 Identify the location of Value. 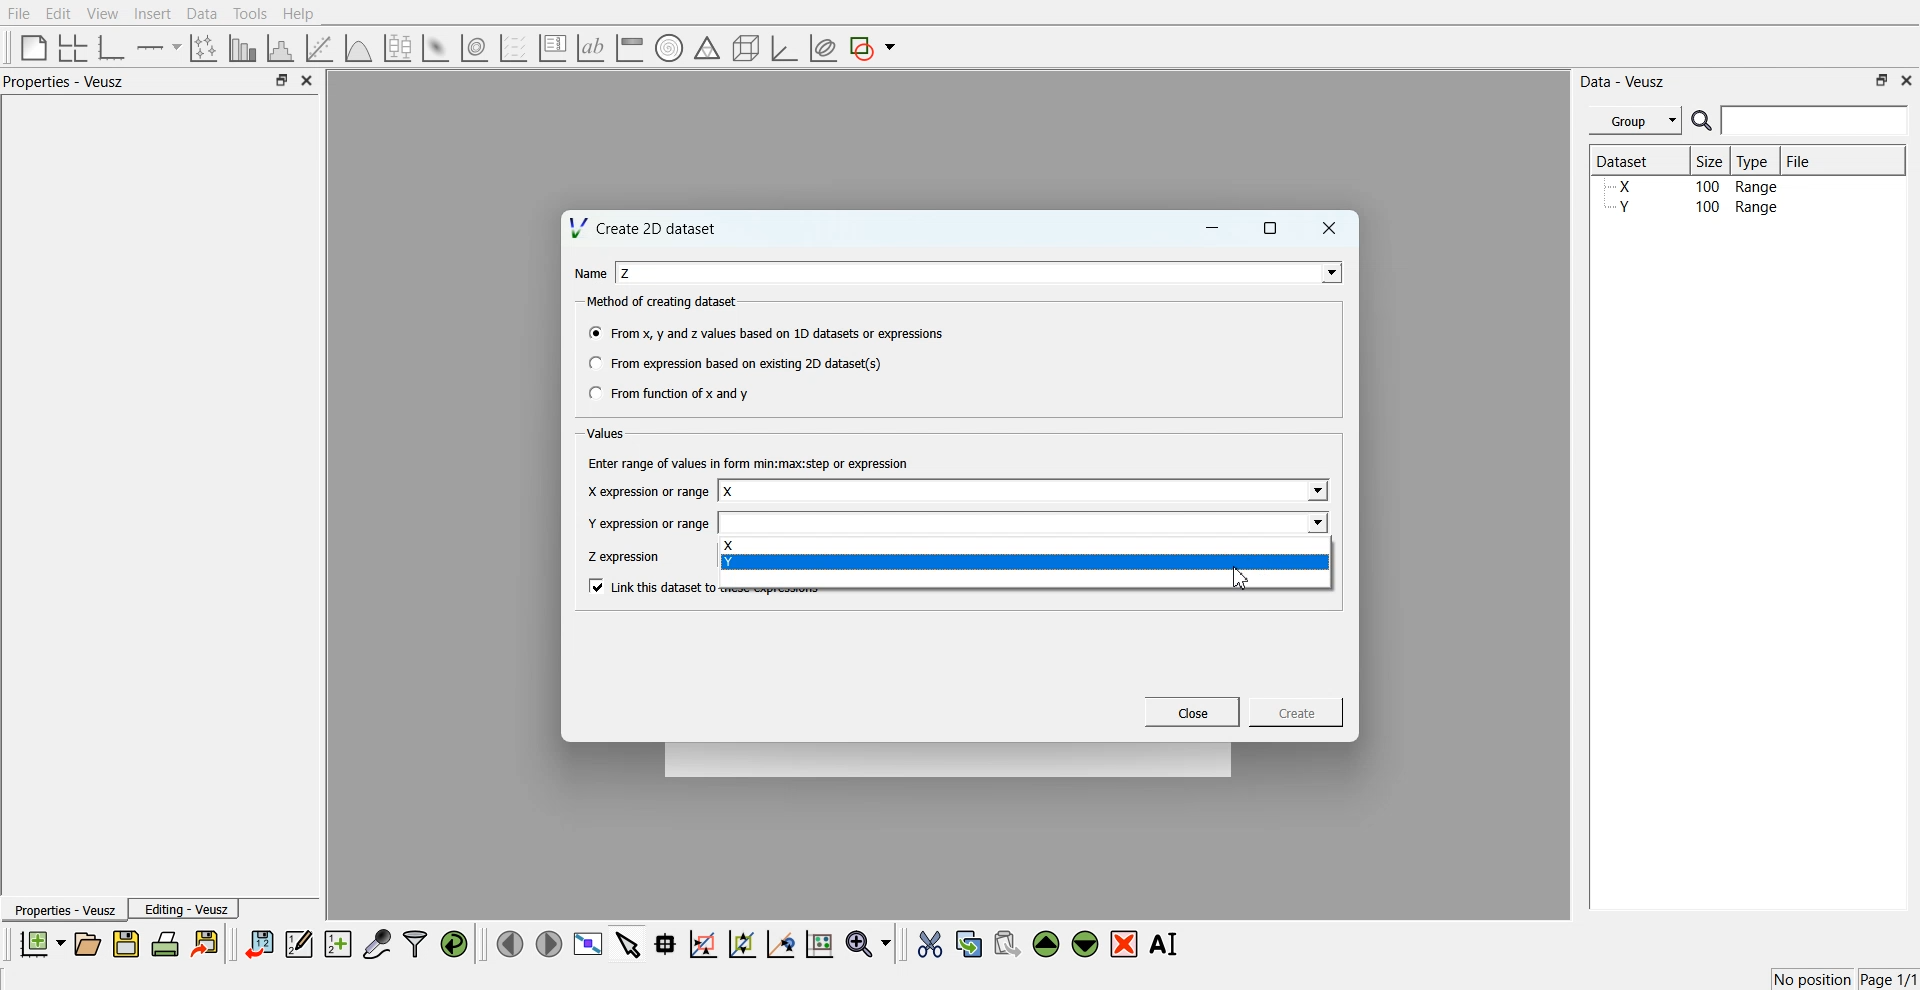
(608, 433).